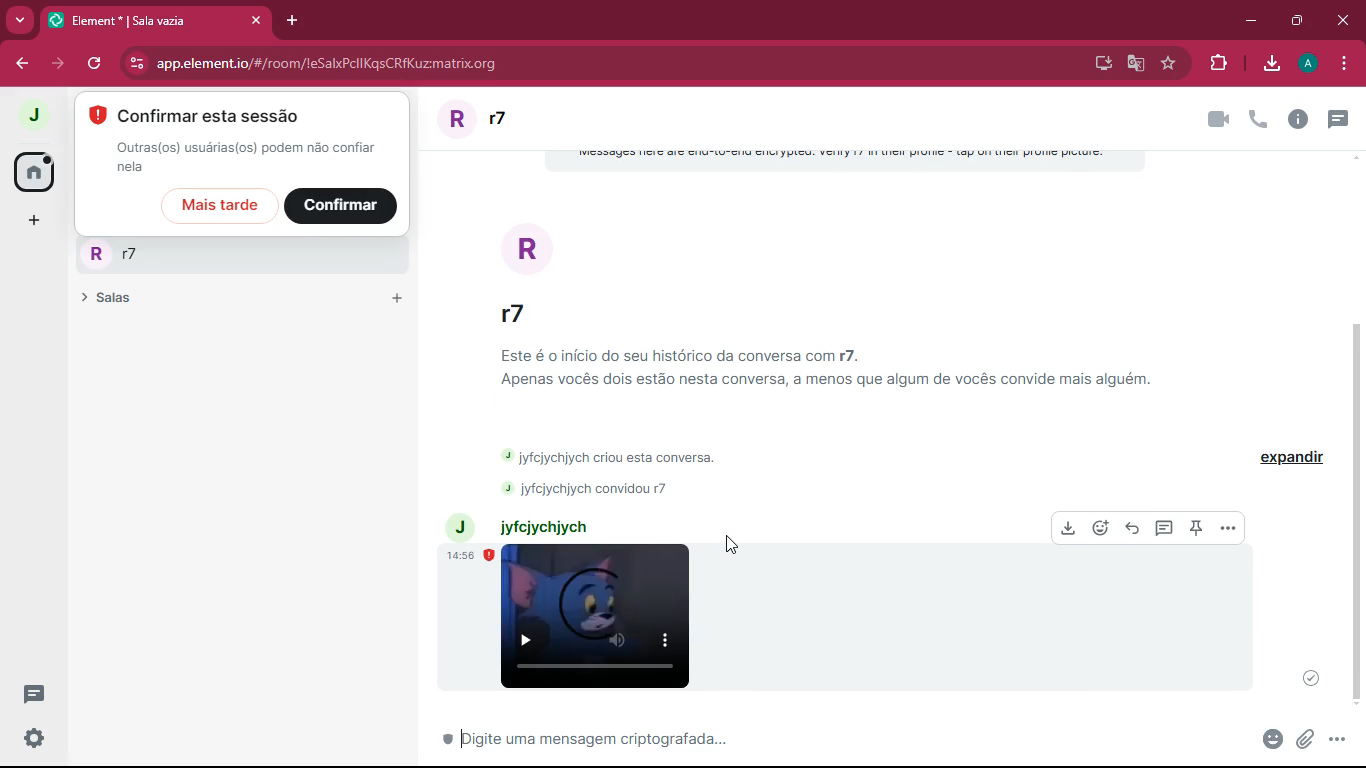 Image resolution: width=1366 pixels, height=768 pixels. I want to click on maximize, so click(1296, 20).